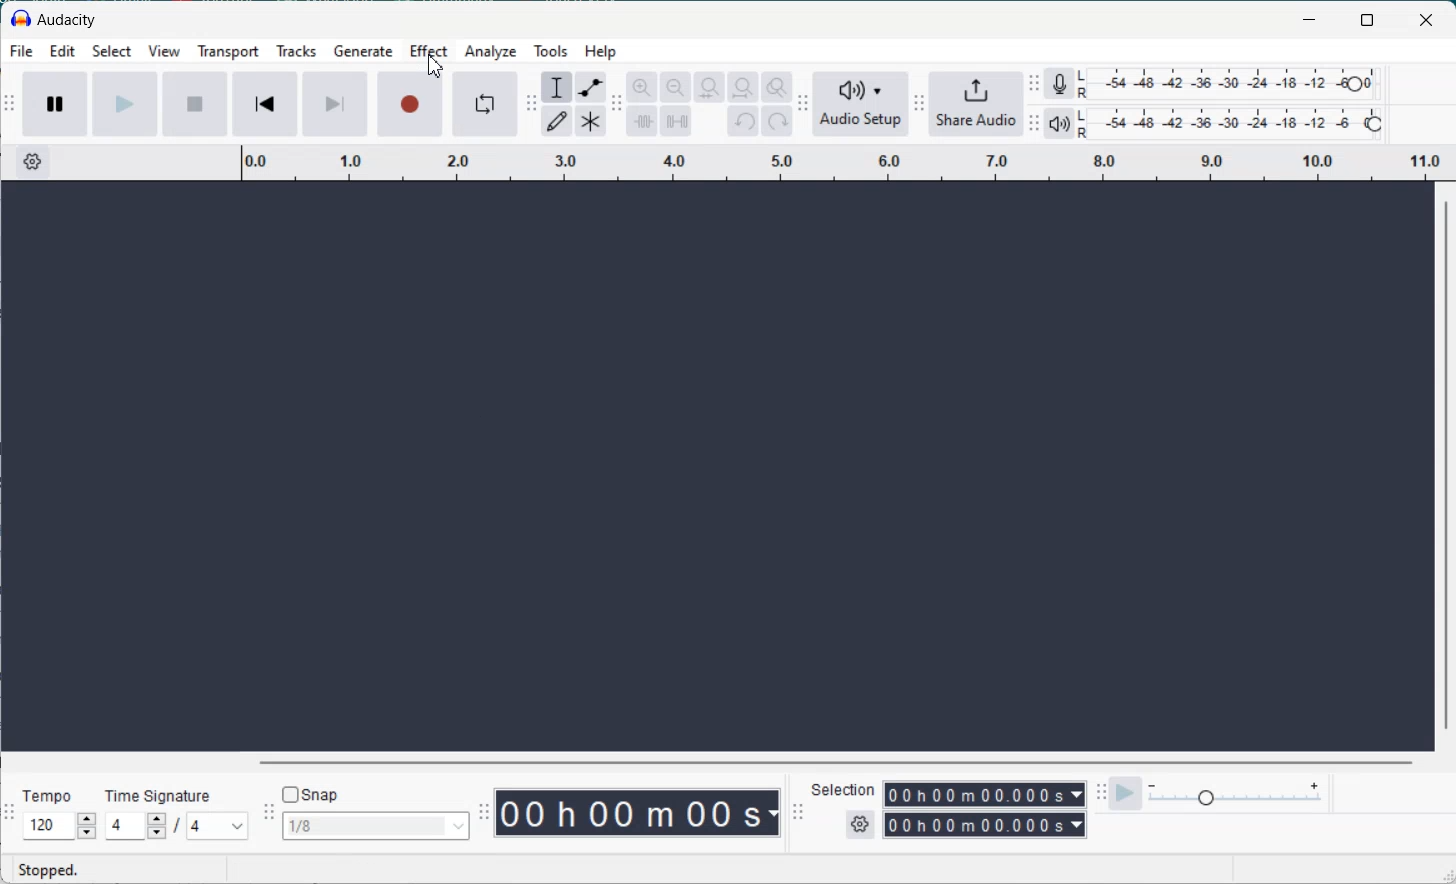 This screenshot has height=884, width=1456. Describe the element at coordinates (1034, 84) in the screenshot. I see `Audacity recording meter toolbar` at that location.